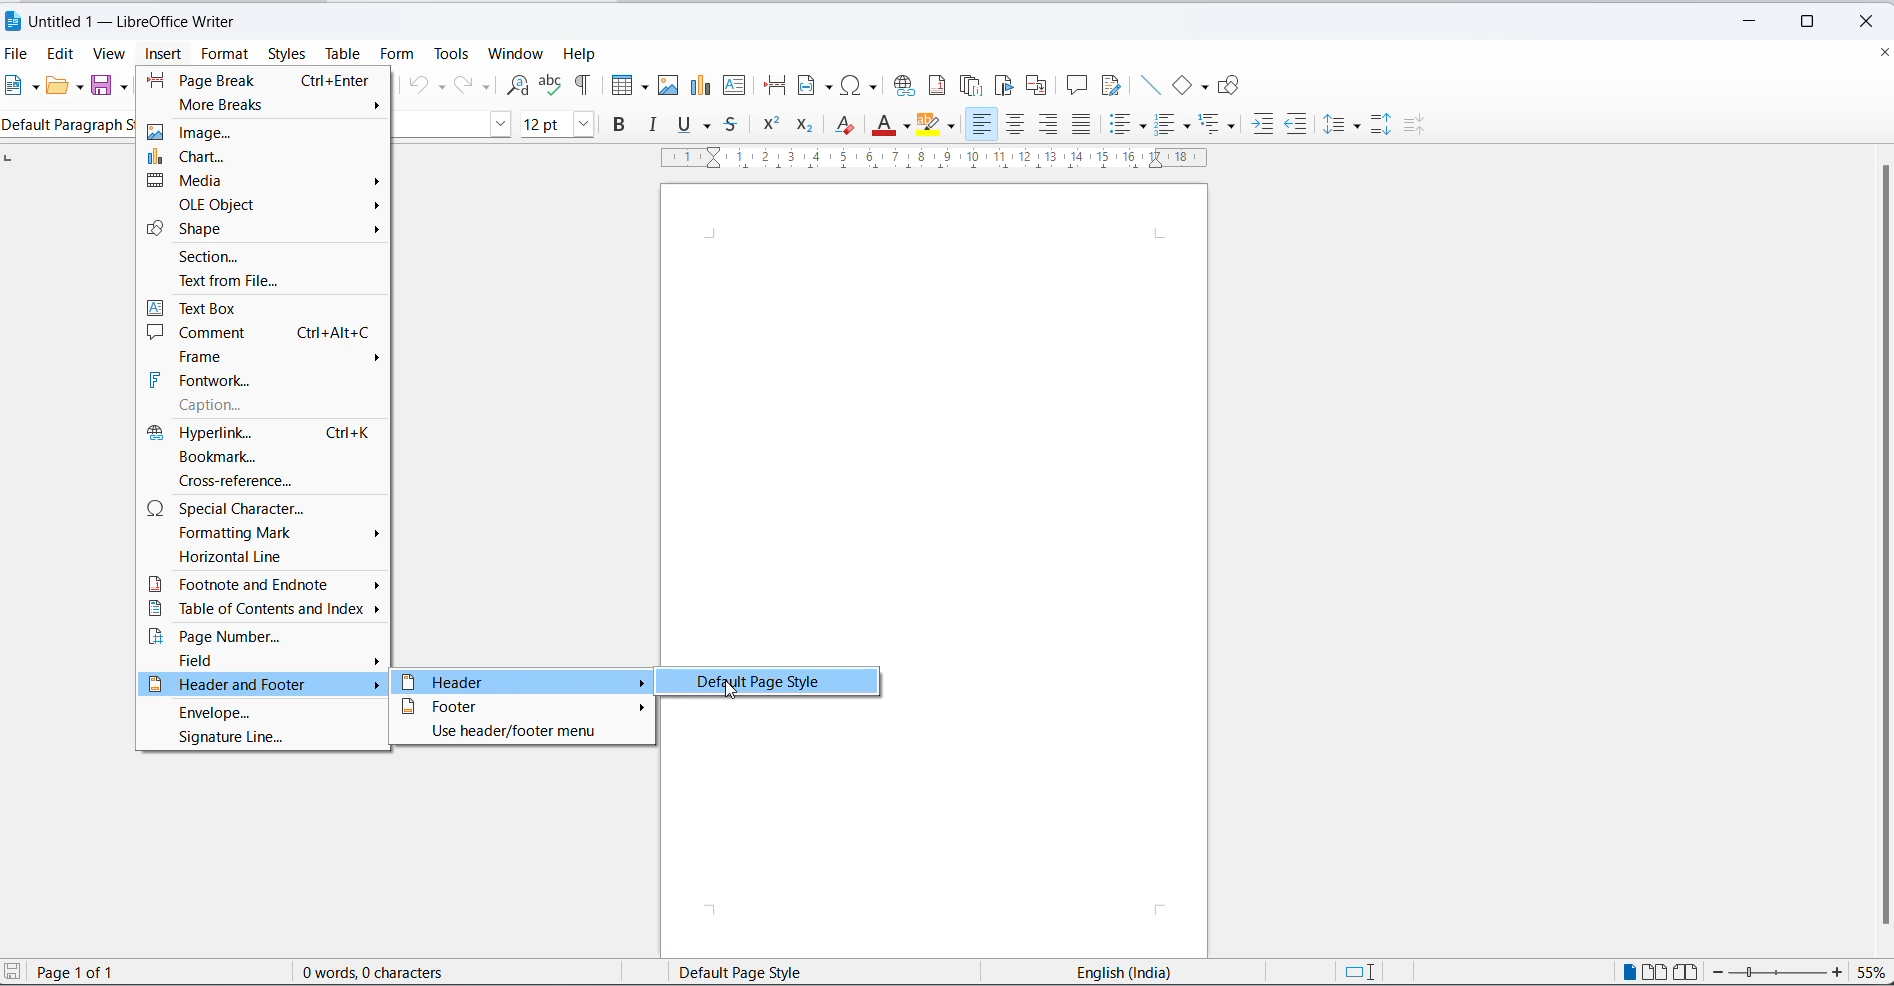 This screenshot has height=986, width=1894. What do you see at coordinates (268, 306) in the screenshot?
I see `text box` at bounding box center [268, 306].